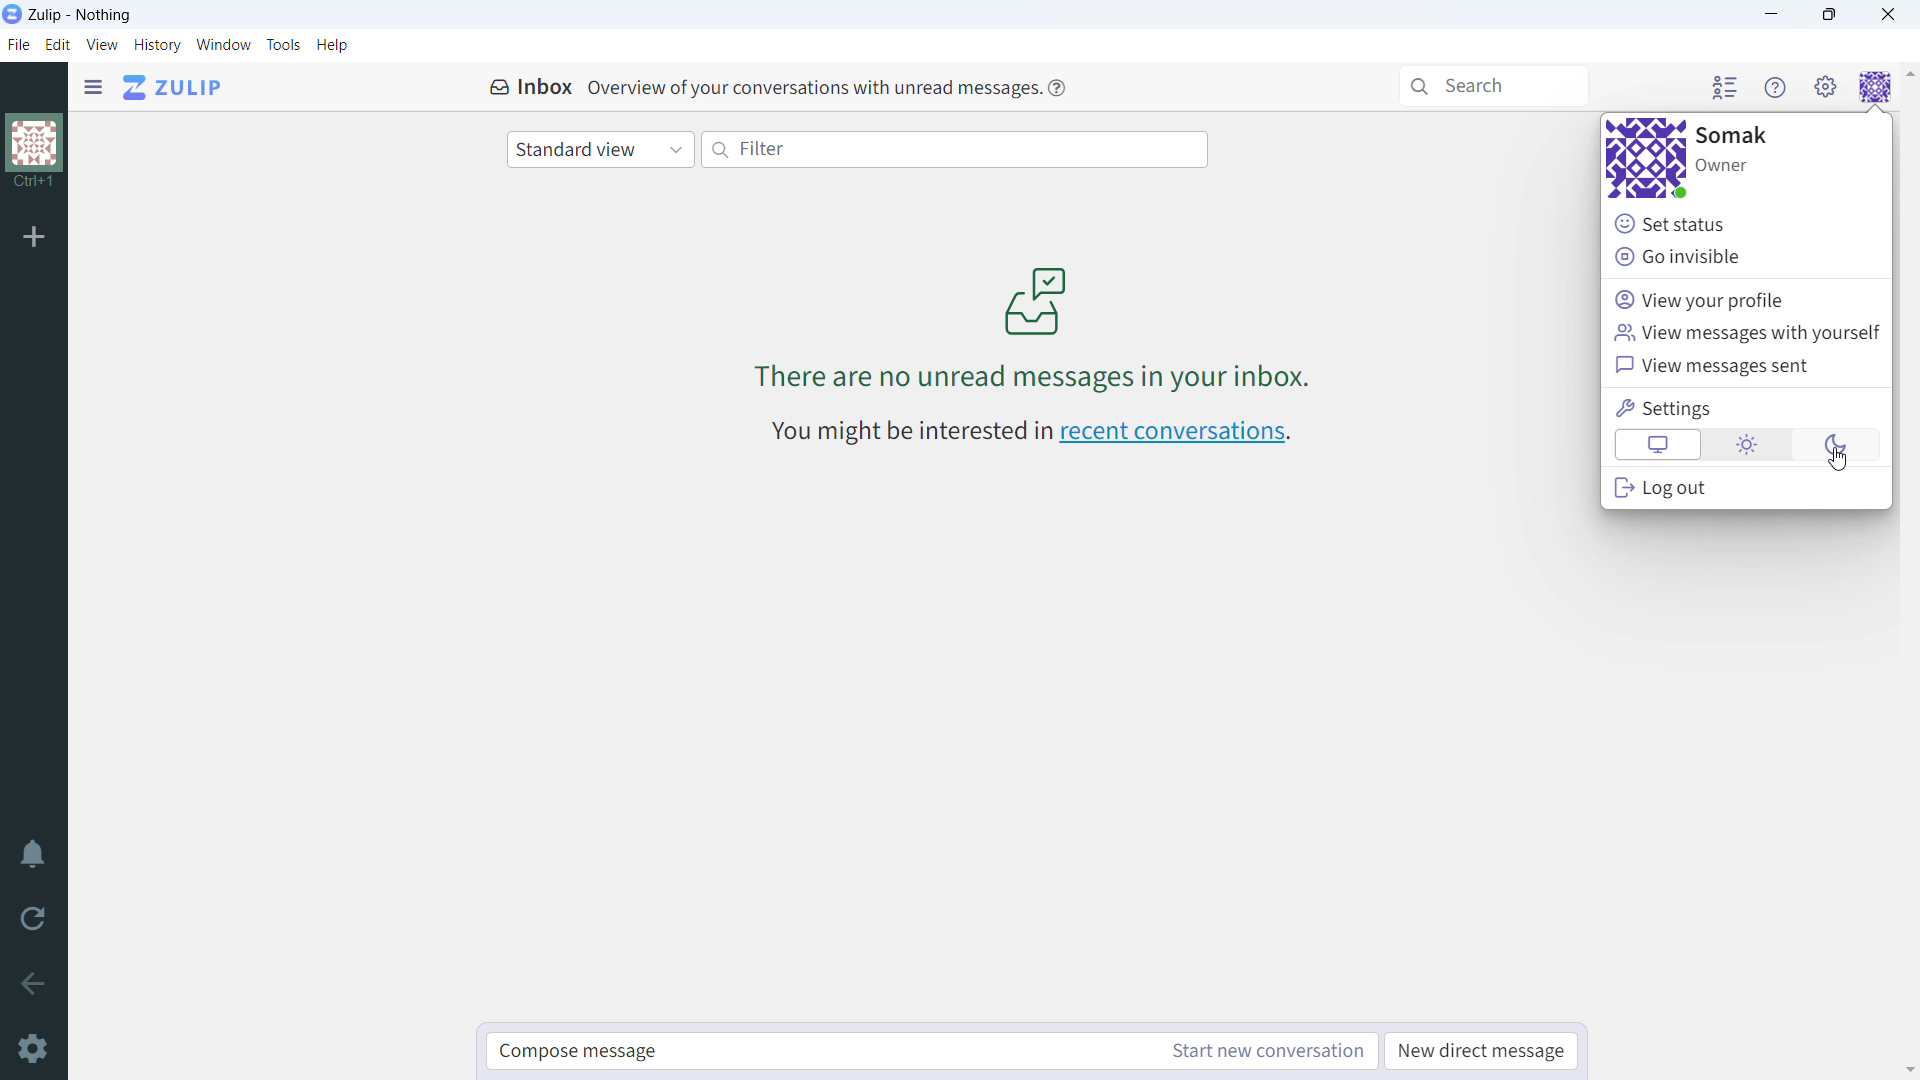  Describe the element at coordinates (1722, 166) in the screenshot. I see `designation` at that location.